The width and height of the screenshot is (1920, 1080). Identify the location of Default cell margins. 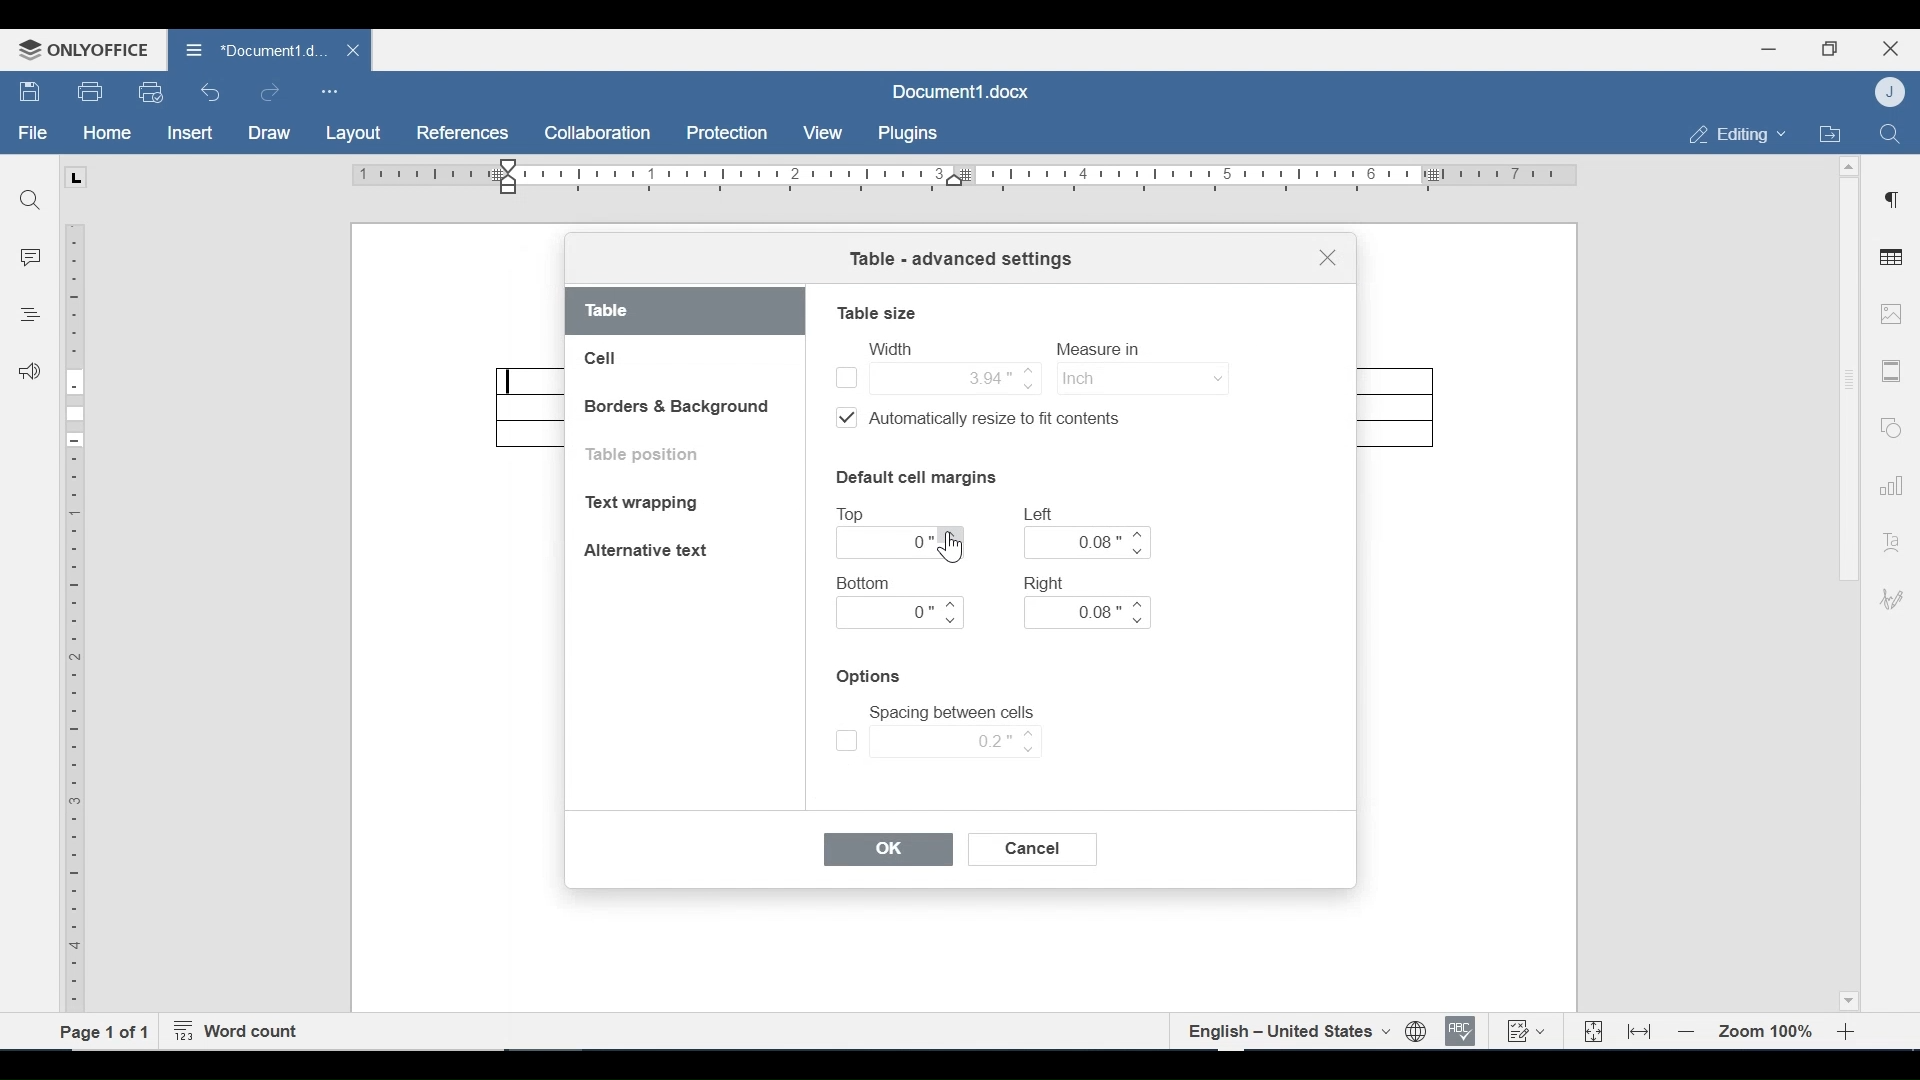
(915, 476).